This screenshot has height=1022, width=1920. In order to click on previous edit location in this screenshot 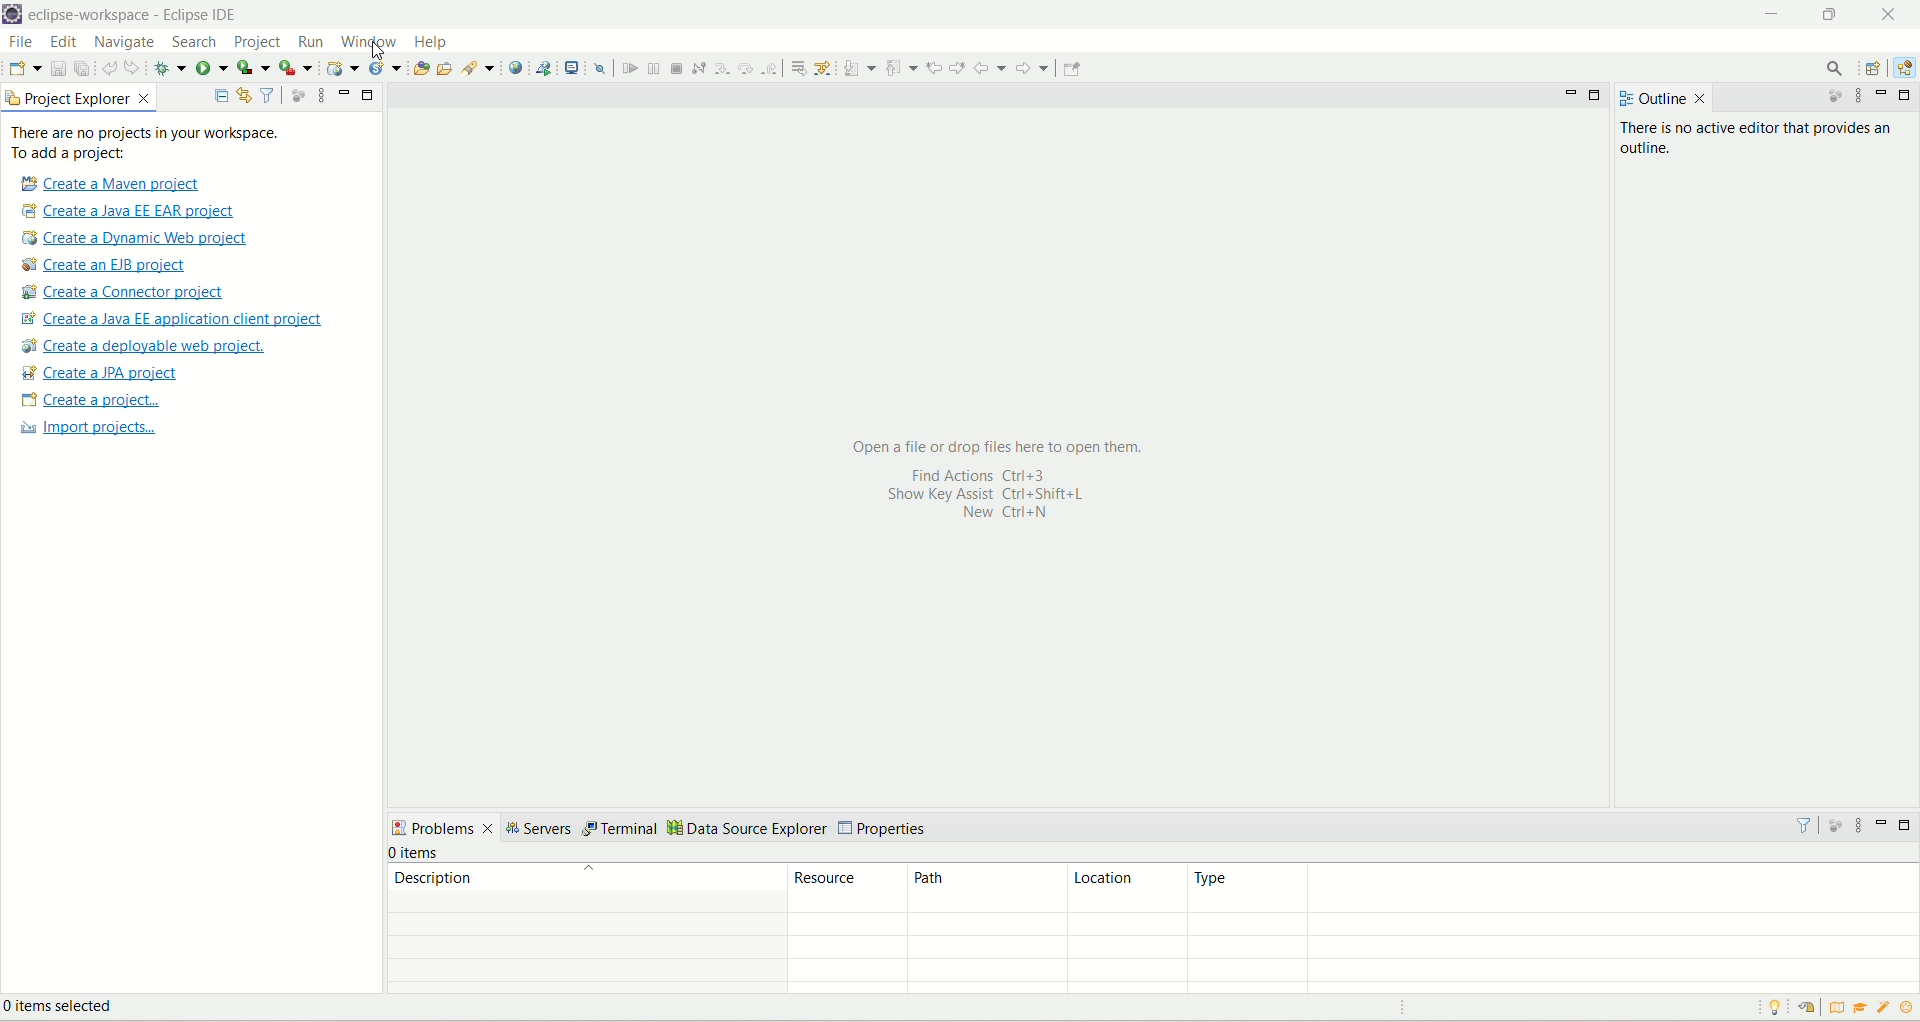, I will do `click(934, 68)`.